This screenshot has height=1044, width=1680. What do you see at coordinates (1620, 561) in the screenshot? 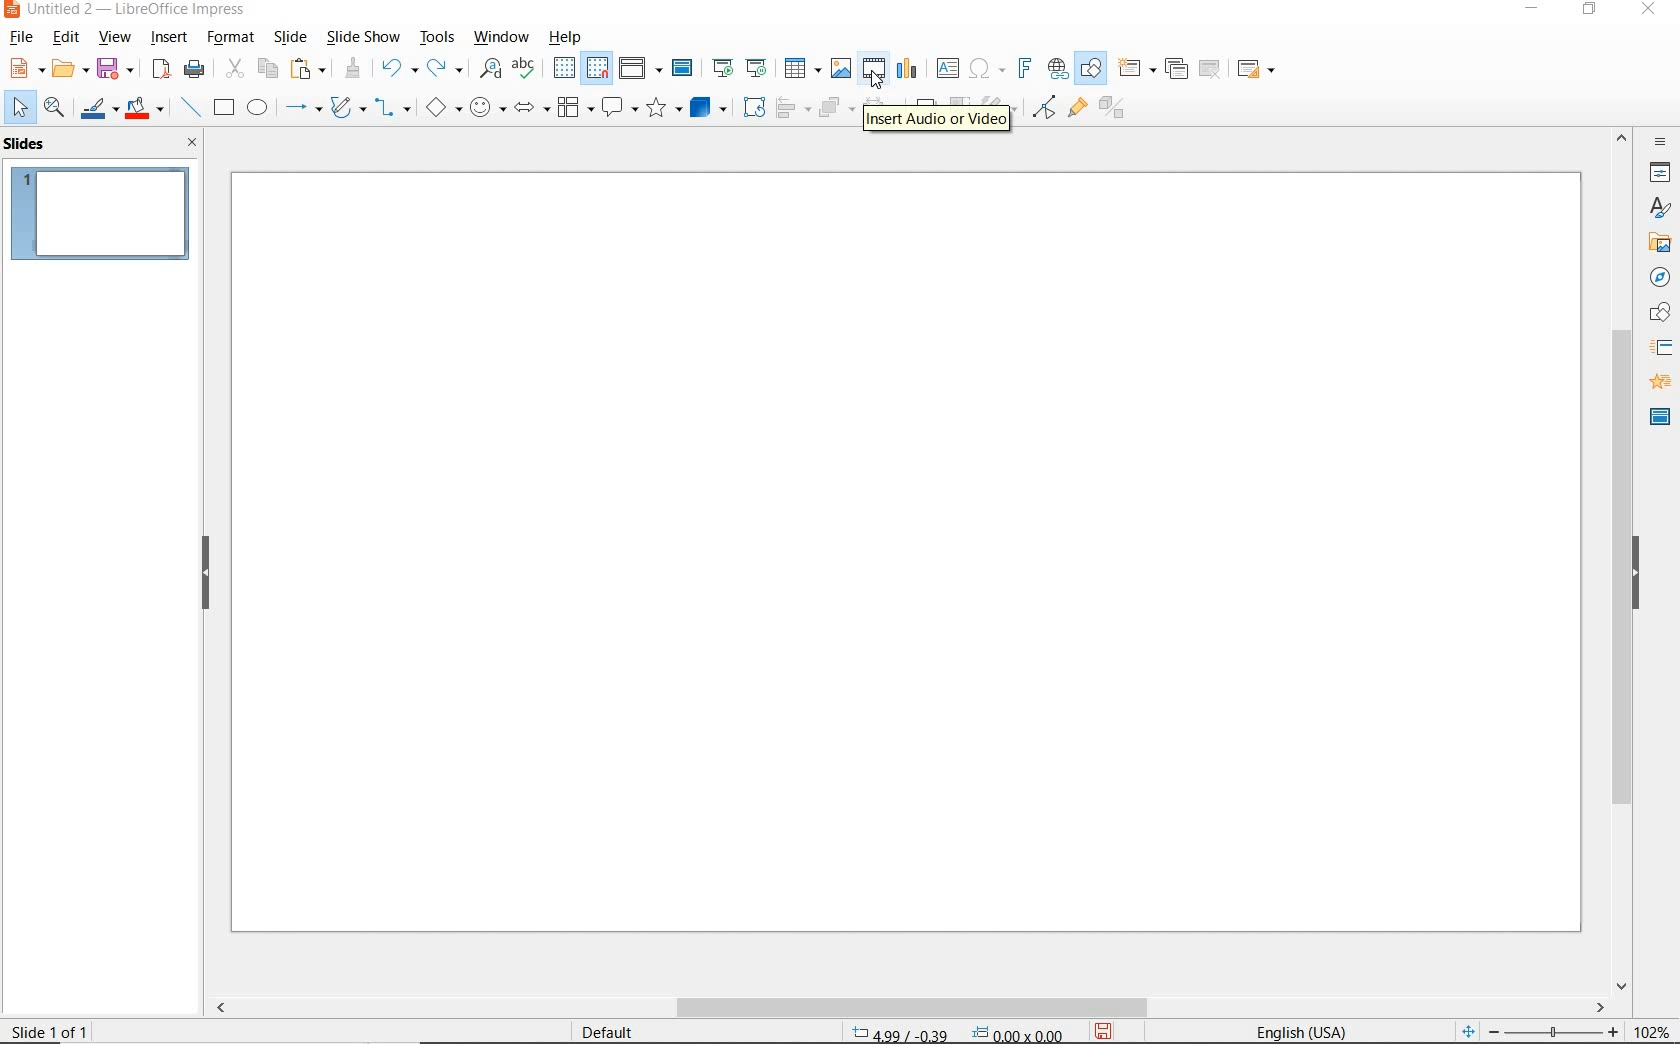
I see `SCROLLBAR` at bounding box center [1620, 561].